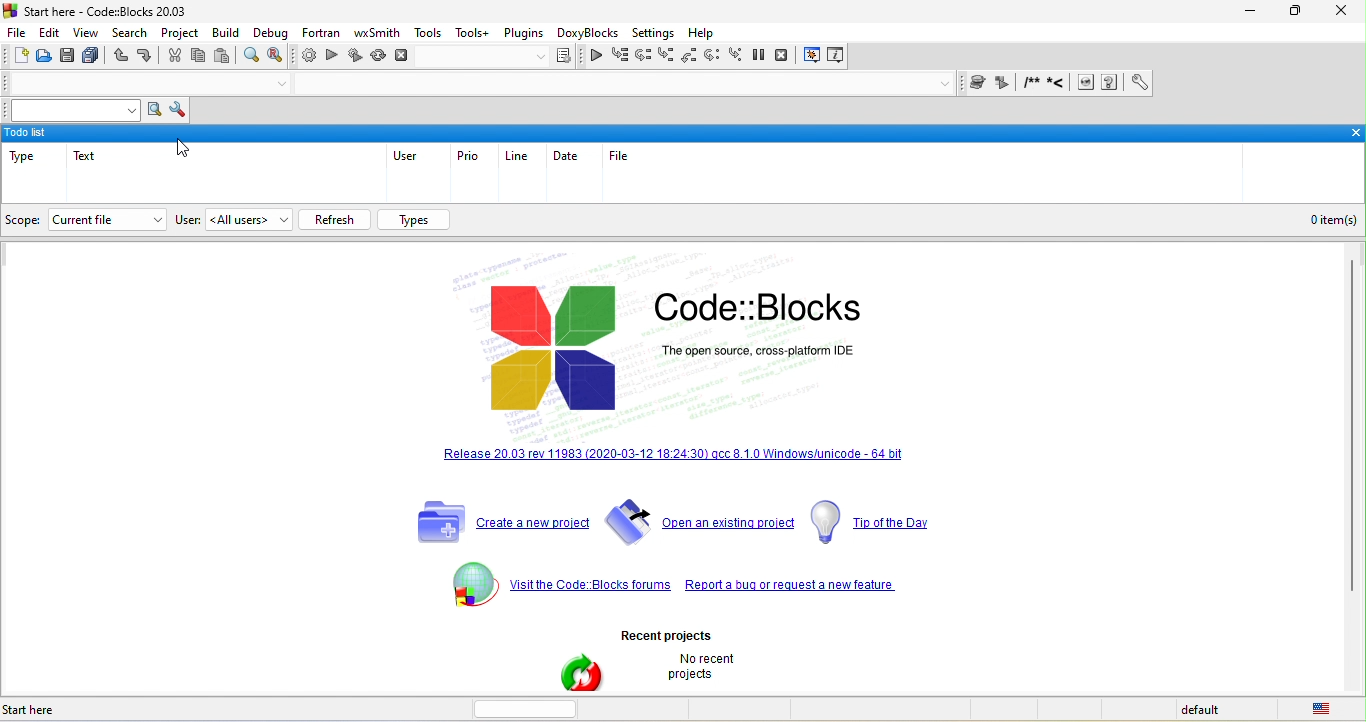 The width and height of the screenshot is (1366, 722). I want to click on abort, so click(403, 55).